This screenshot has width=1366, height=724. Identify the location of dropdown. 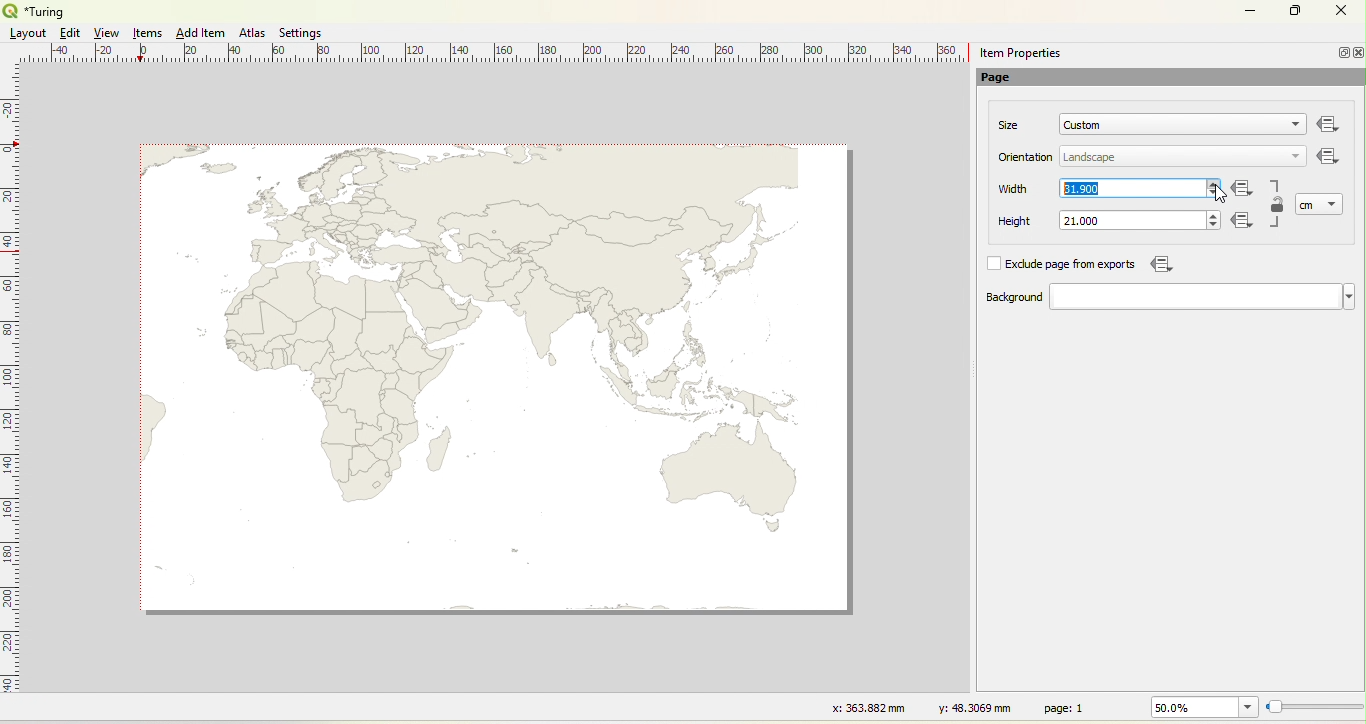
(1334, 203).